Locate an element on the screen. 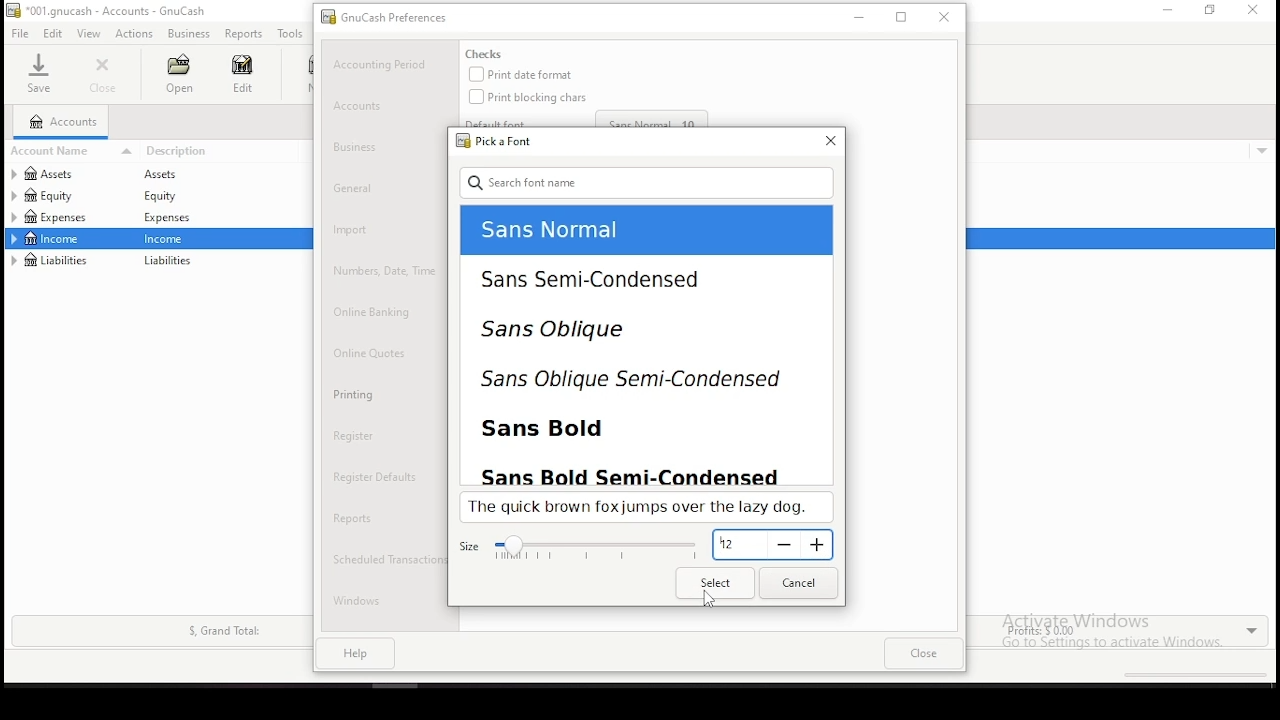 This screenshot has height=720, width=1280. actions is located at coordinates (135, 34).